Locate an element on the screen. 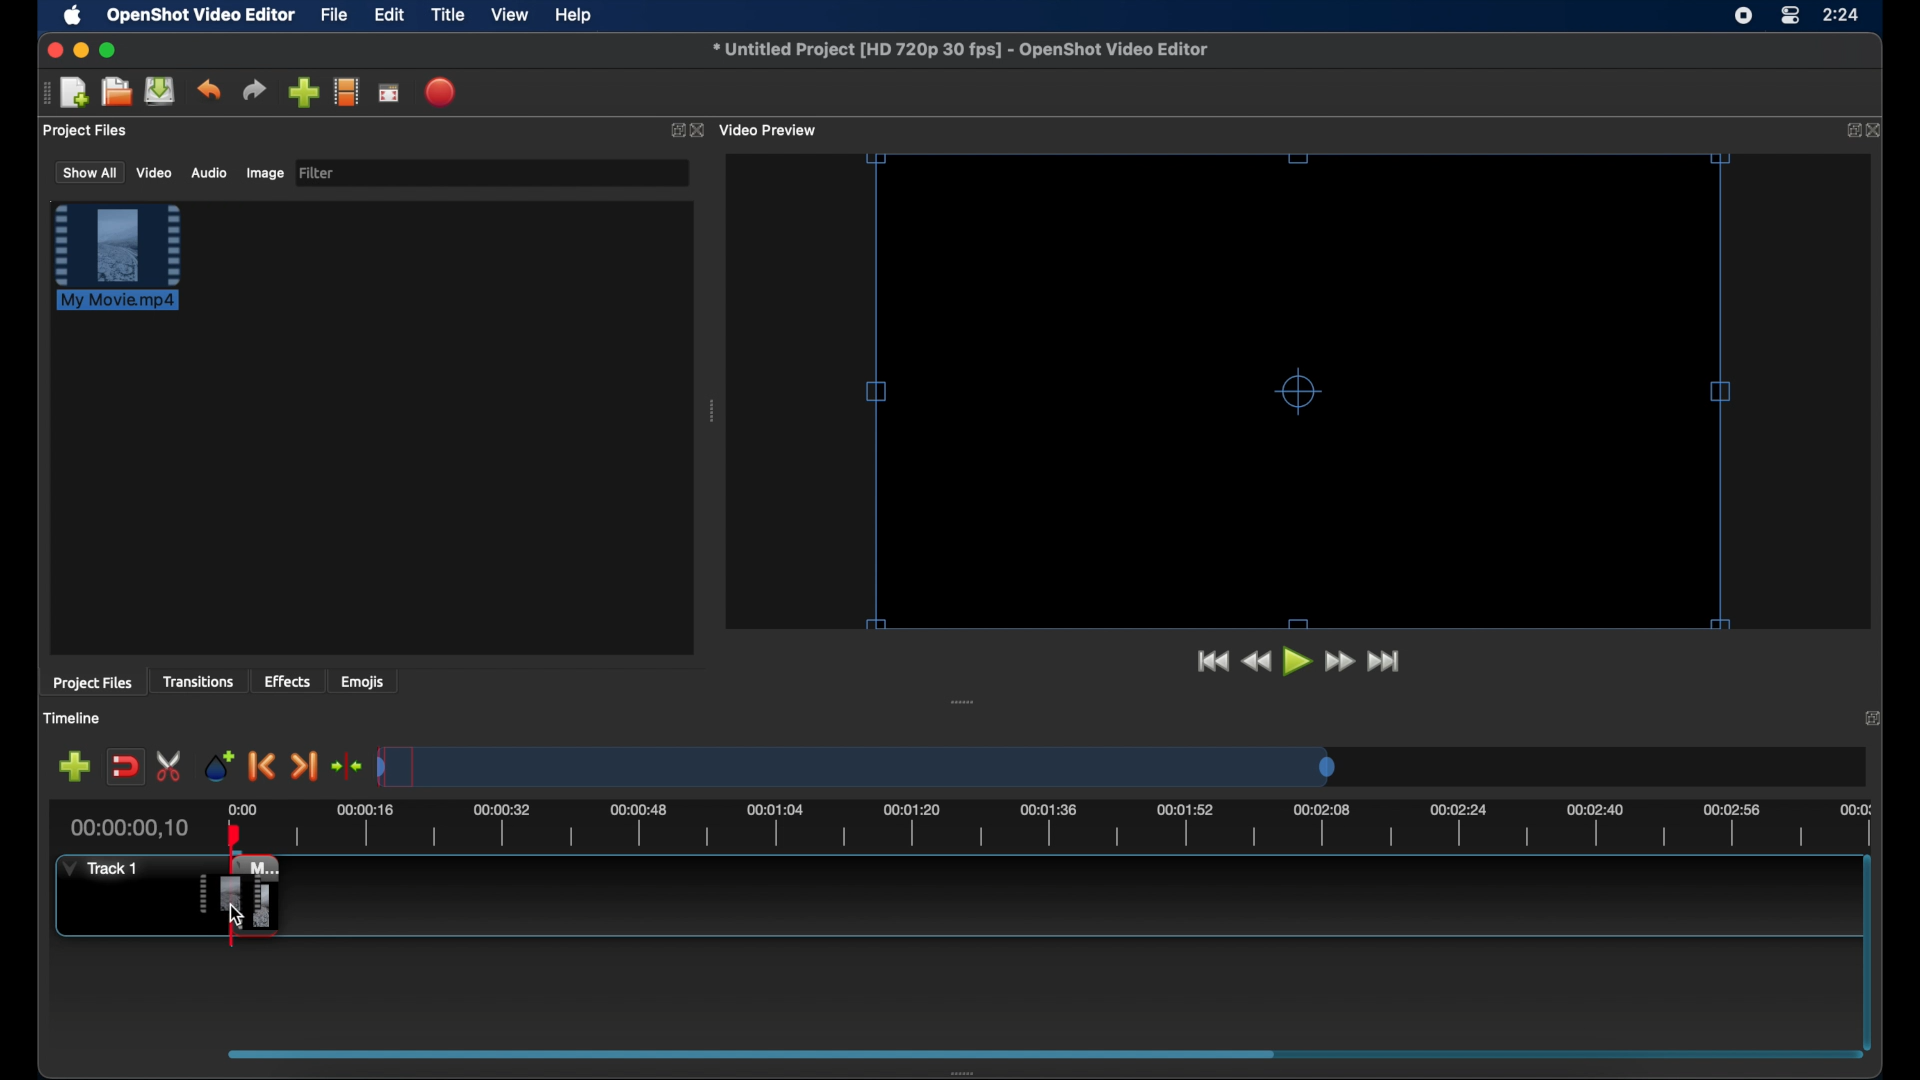 The height and width of the screenshot is (1080, 1920). export video is located at coordinates (440, 91).